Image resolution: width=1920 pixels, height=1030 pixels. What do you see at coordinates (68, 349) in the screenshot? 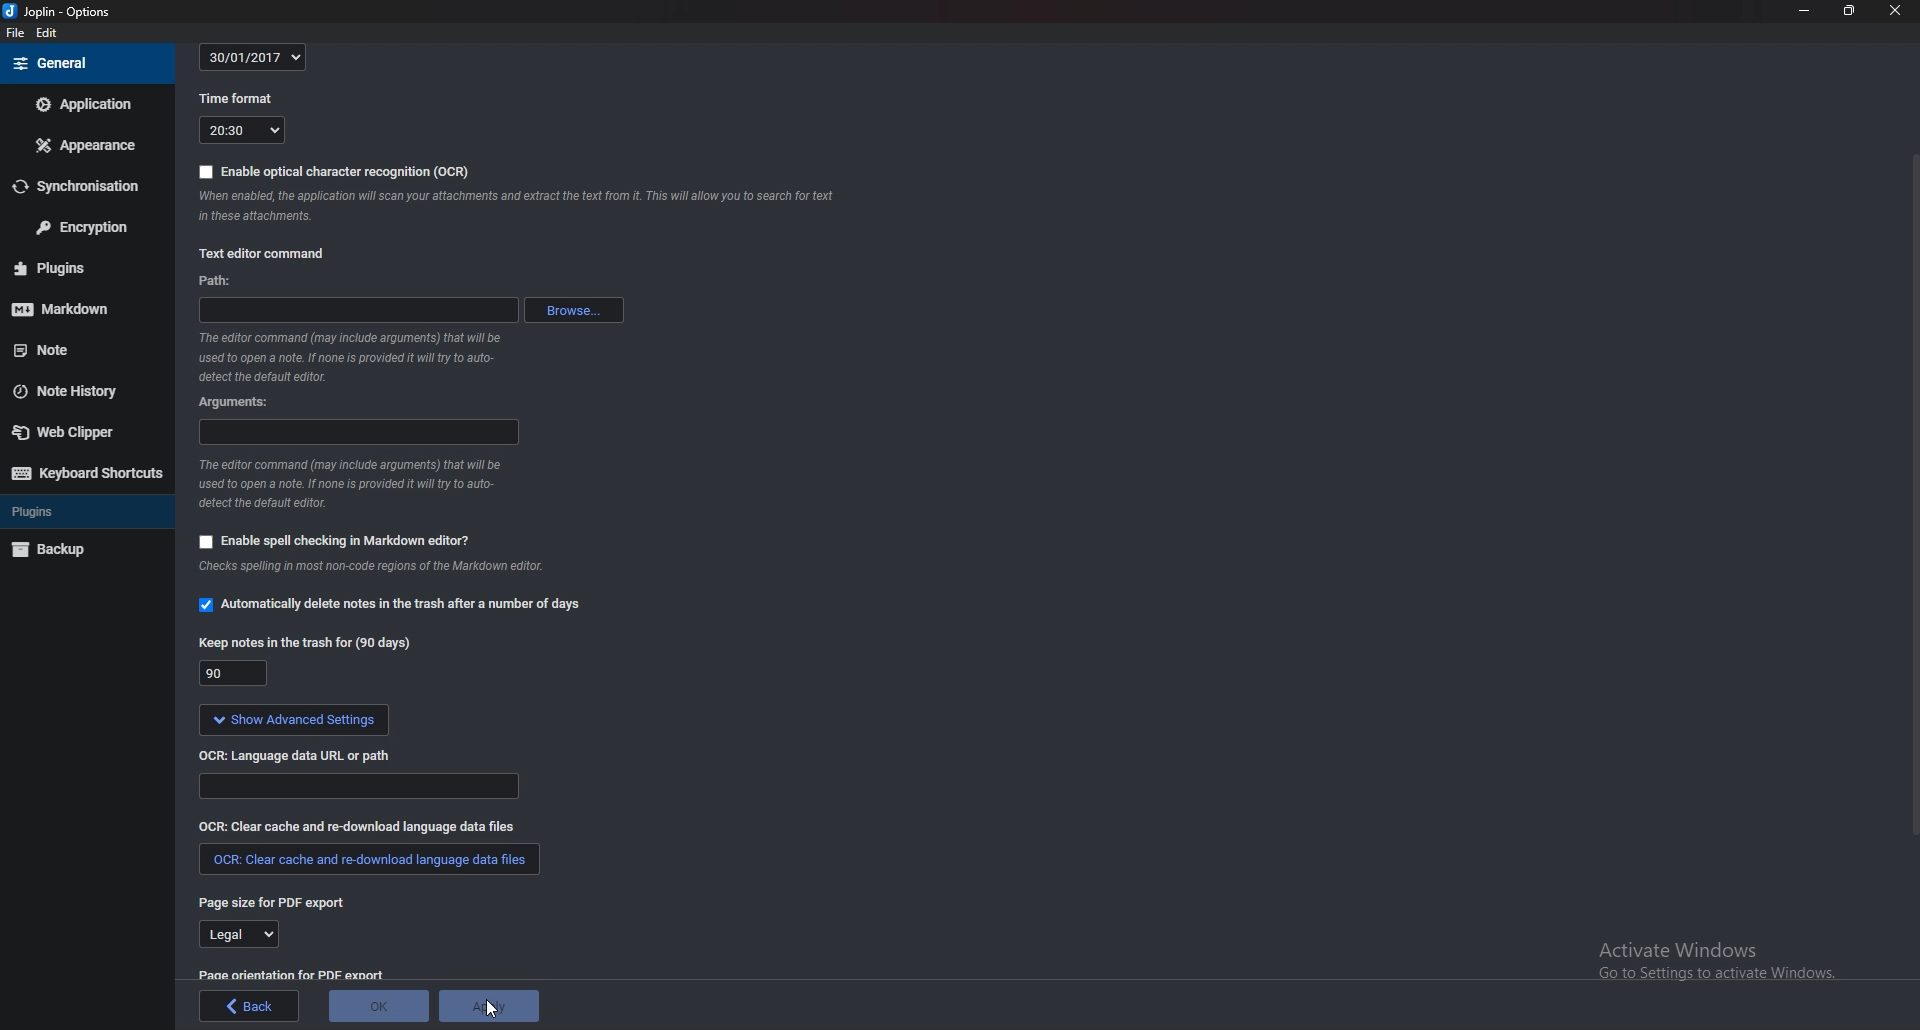
I see `note` at bounding box center [68, 349].